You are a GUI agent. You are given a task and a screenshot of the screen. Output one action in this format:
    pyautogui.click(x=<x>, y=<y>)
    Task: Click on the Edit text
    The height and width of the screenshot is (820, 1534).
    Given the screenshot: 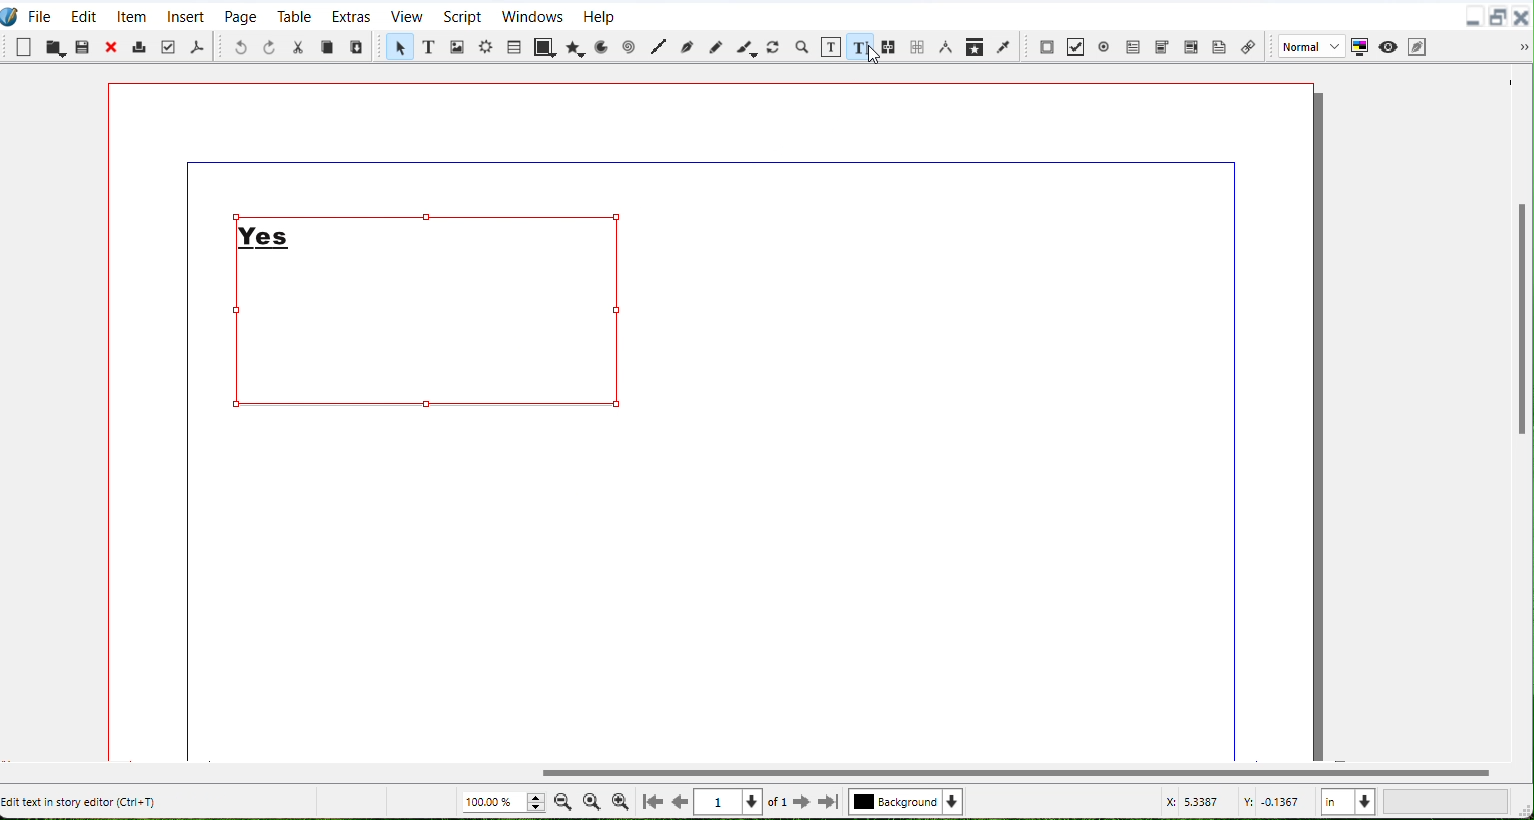 What is the action you would take?
    pyautogui.click(x=861, y=46)
    